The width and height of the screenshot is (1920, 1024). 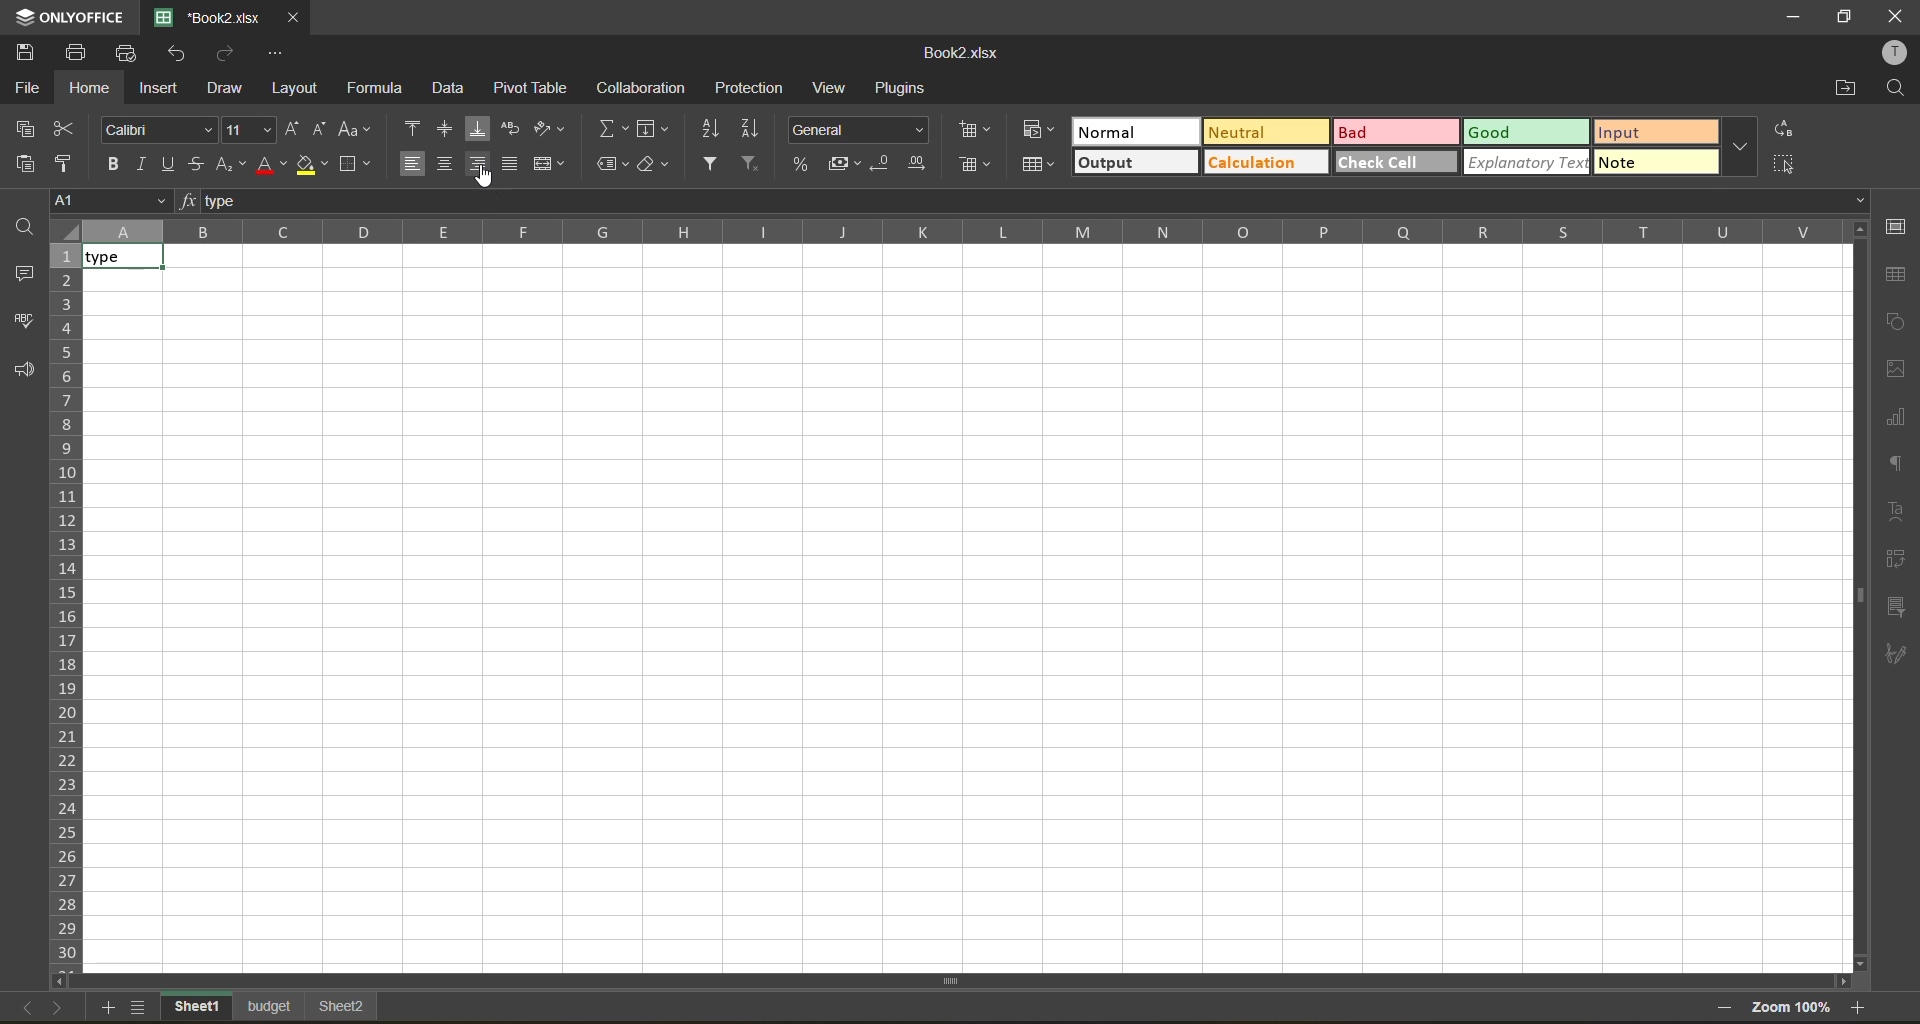 What do you see at coordinates (1859, 962) in the screenshot?
I see `move down` at bounding box center [1859, 962].